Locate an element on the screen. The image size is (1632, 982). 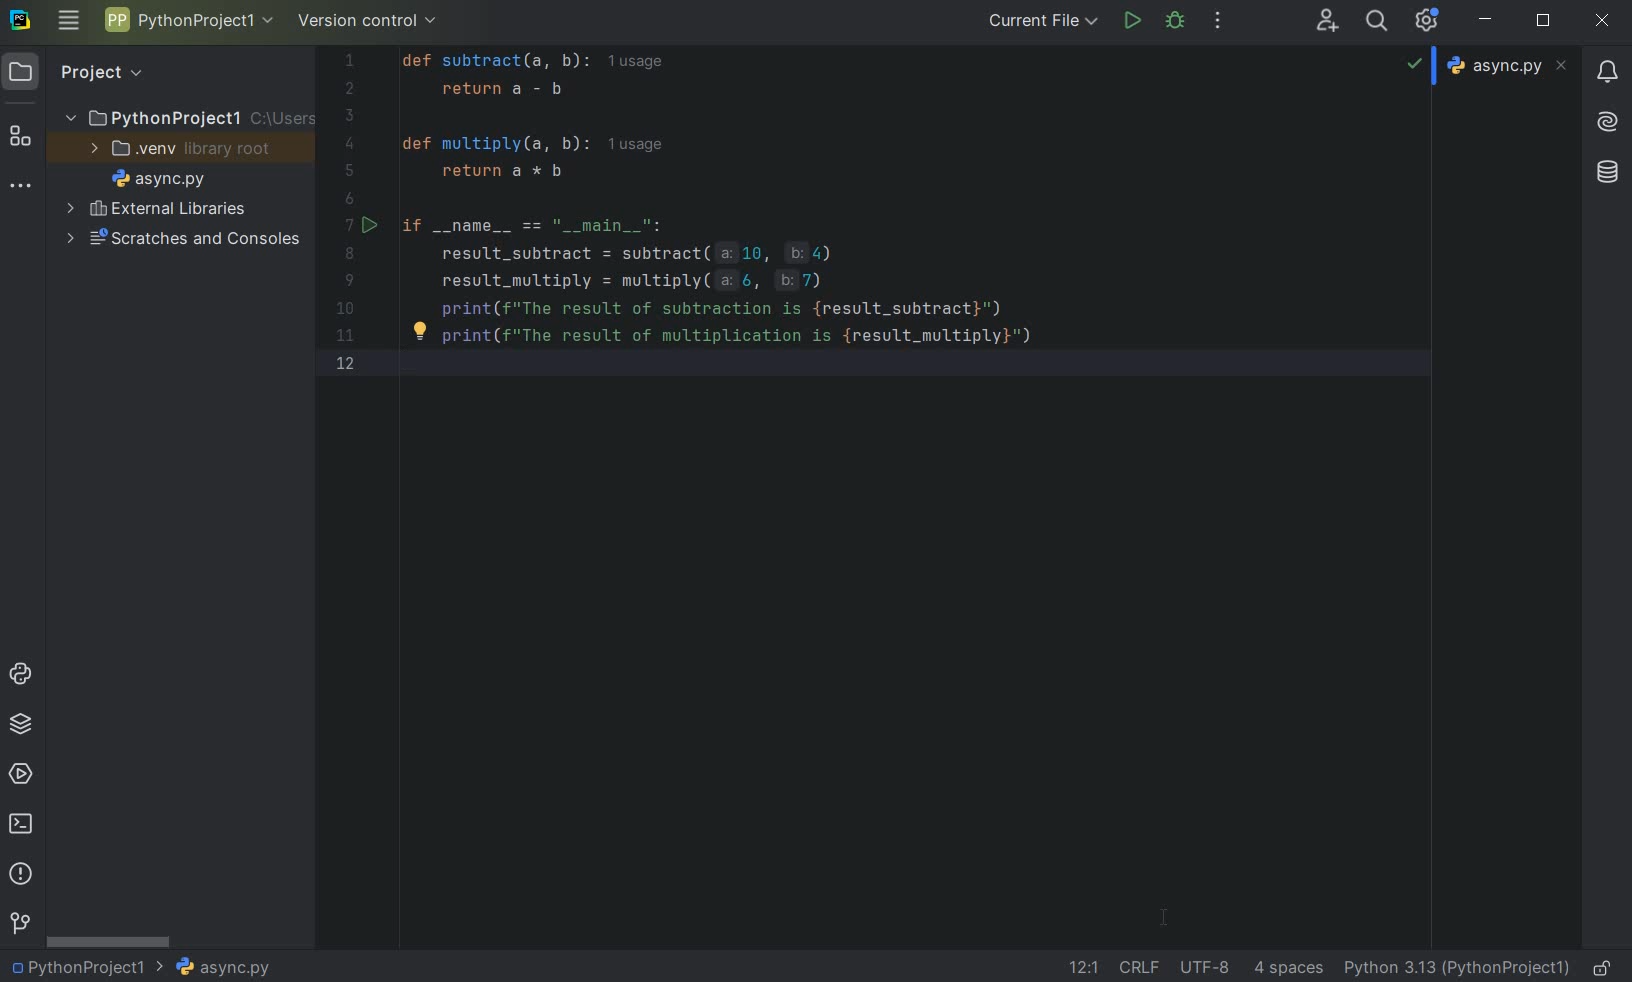
system logo is located at coordinates (20, 22).